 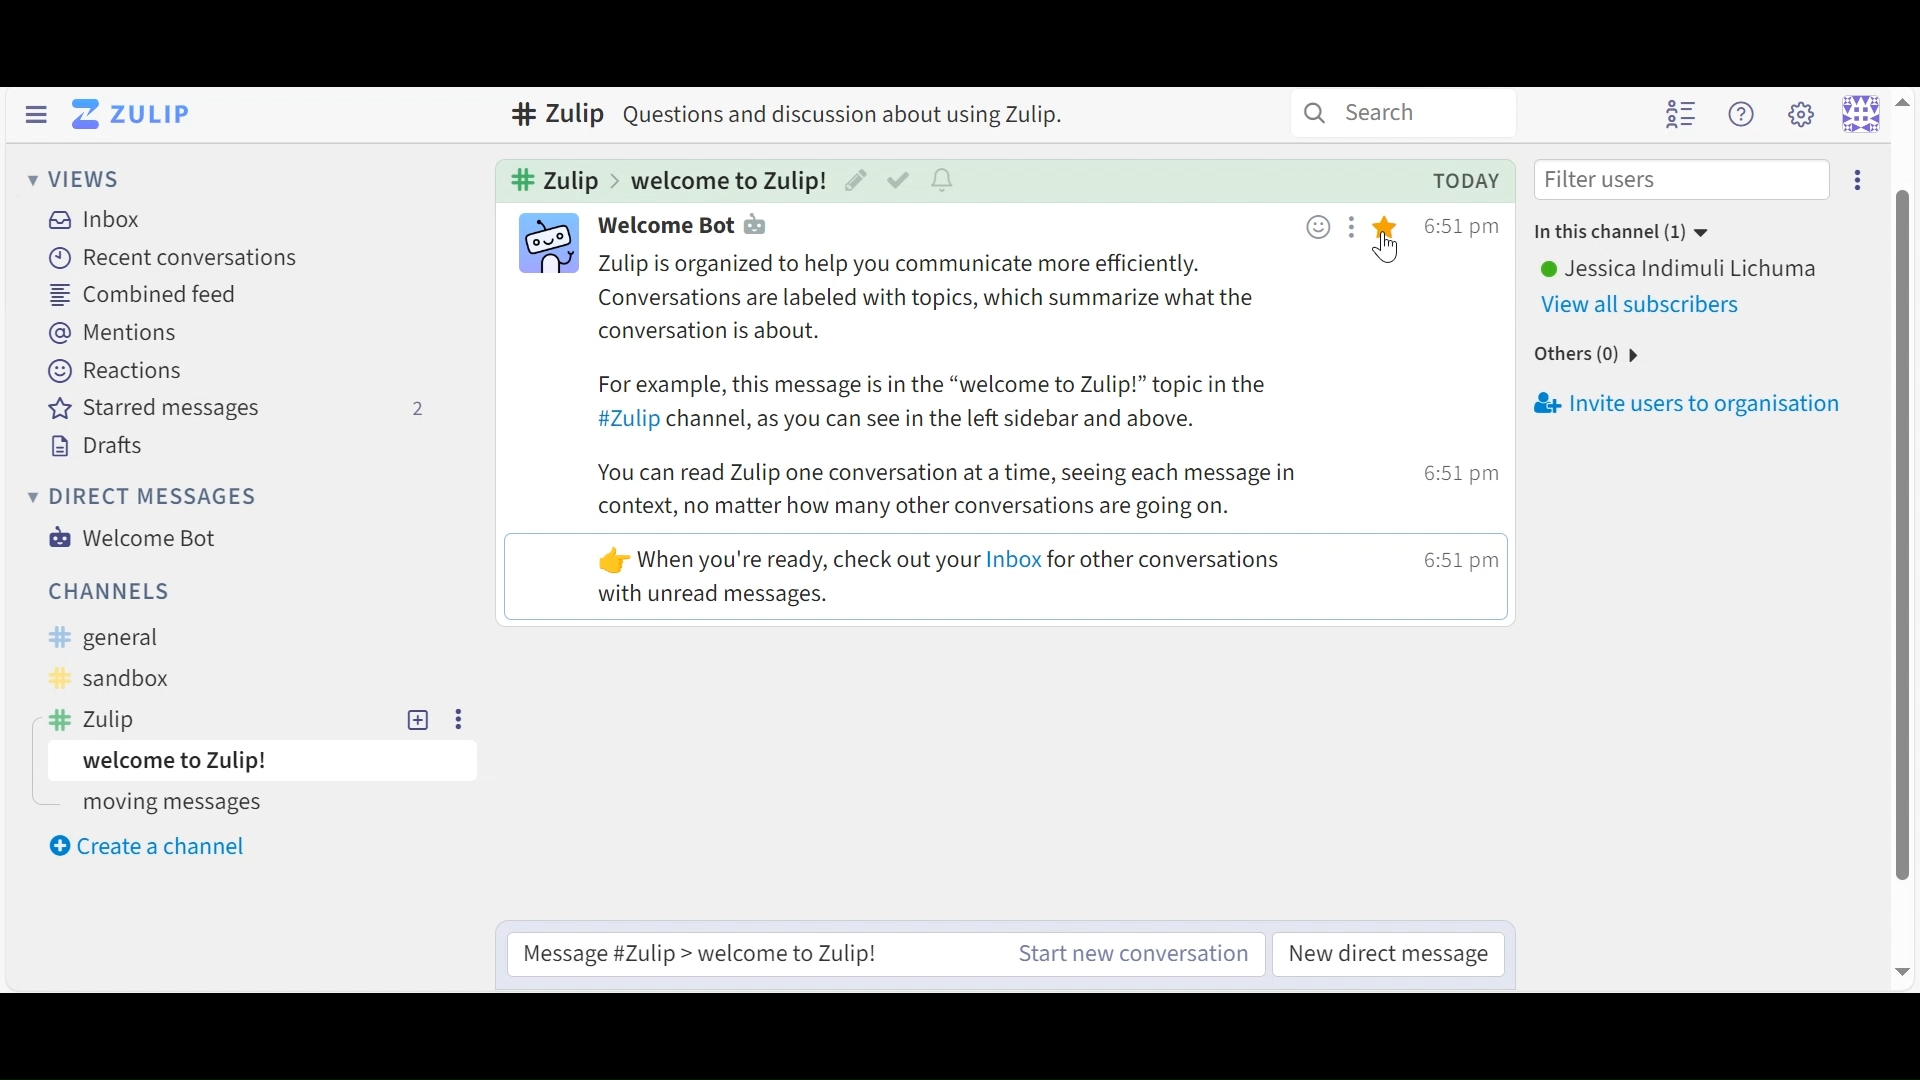 What do you see at coordinates (73, 178) in the screenshot?
I see `Views` at bounding box center [73, 178].